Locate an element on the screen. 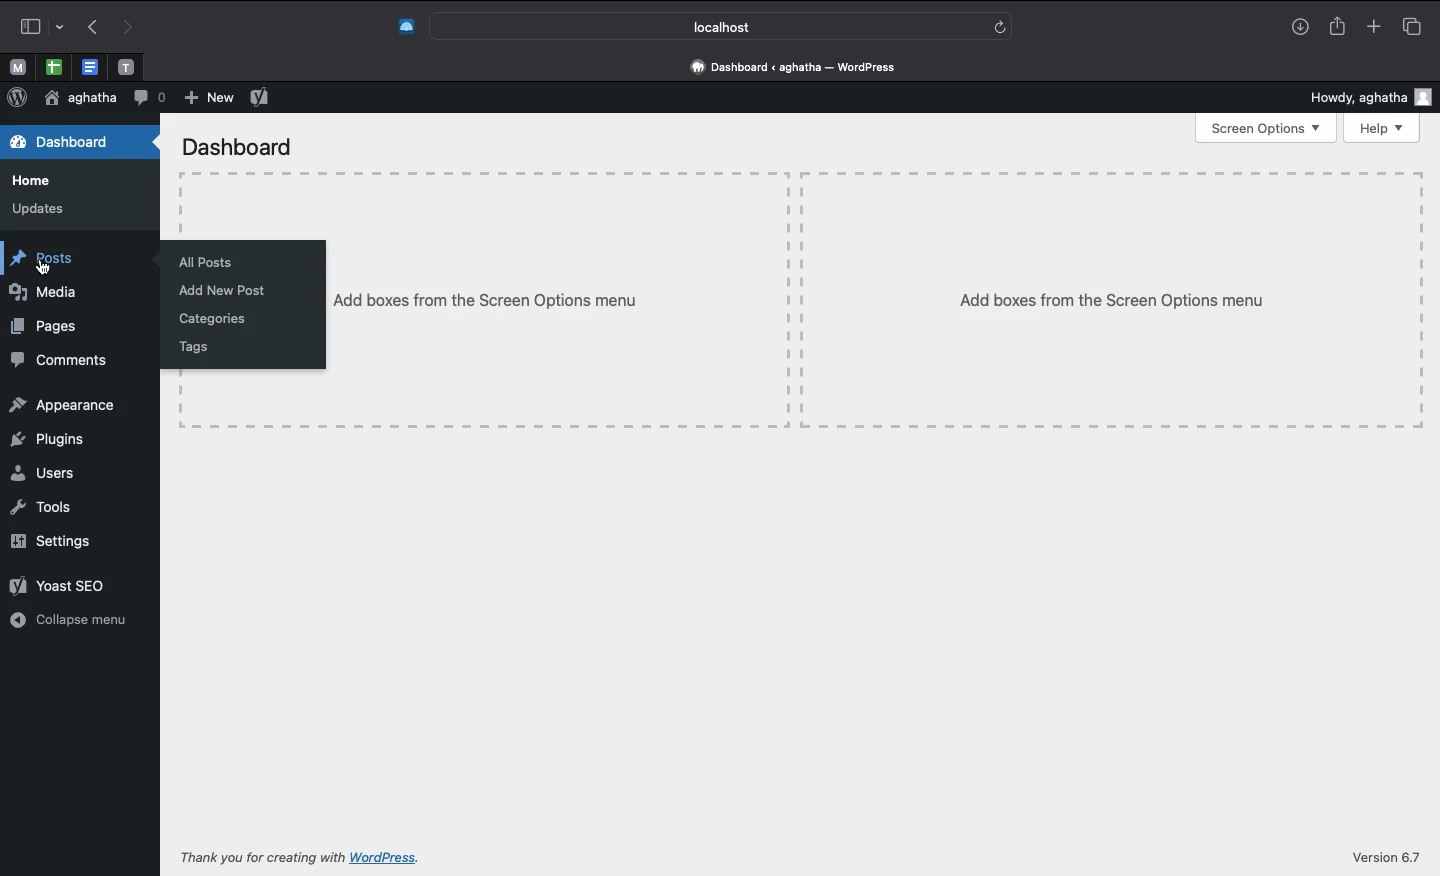 The image size is (1440, 876). Yoast SEO is located at coordinates (261, 97).